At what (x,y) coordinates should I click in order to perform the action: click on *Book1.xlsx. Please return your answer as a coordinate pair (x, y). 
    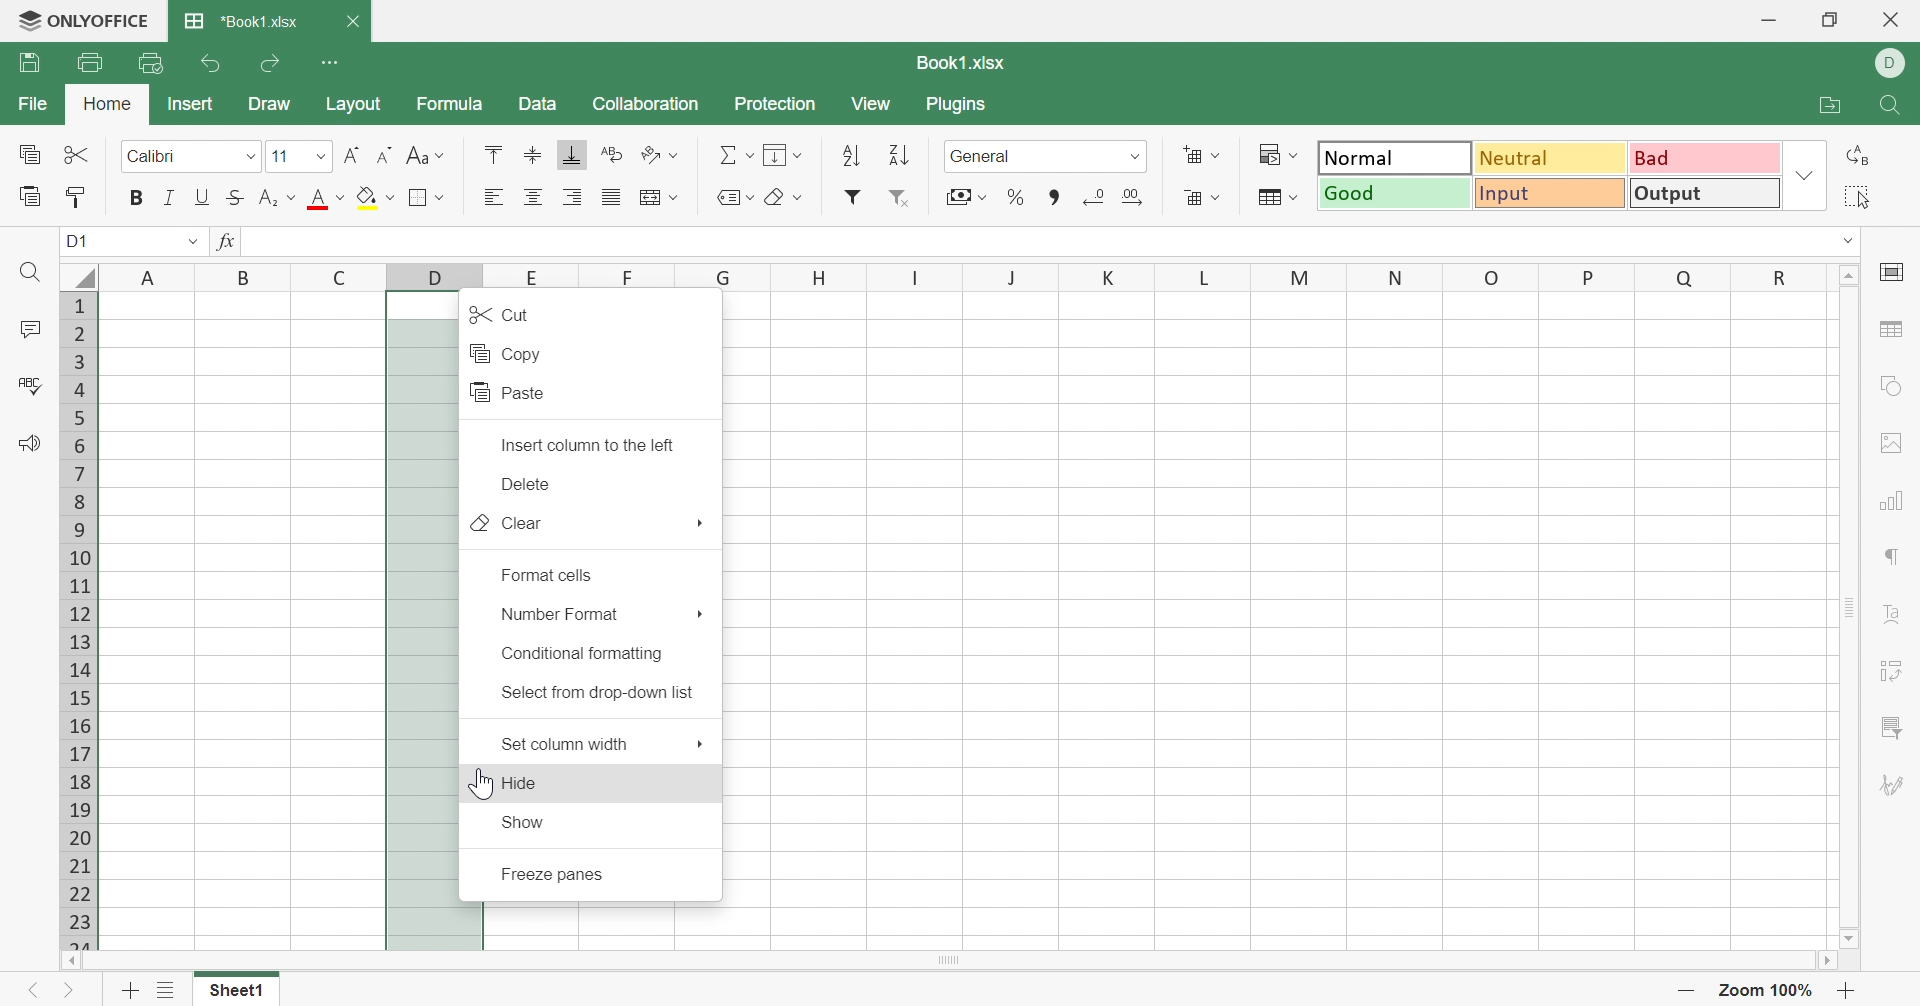
    Looking at the image, I should click on (241, 16).